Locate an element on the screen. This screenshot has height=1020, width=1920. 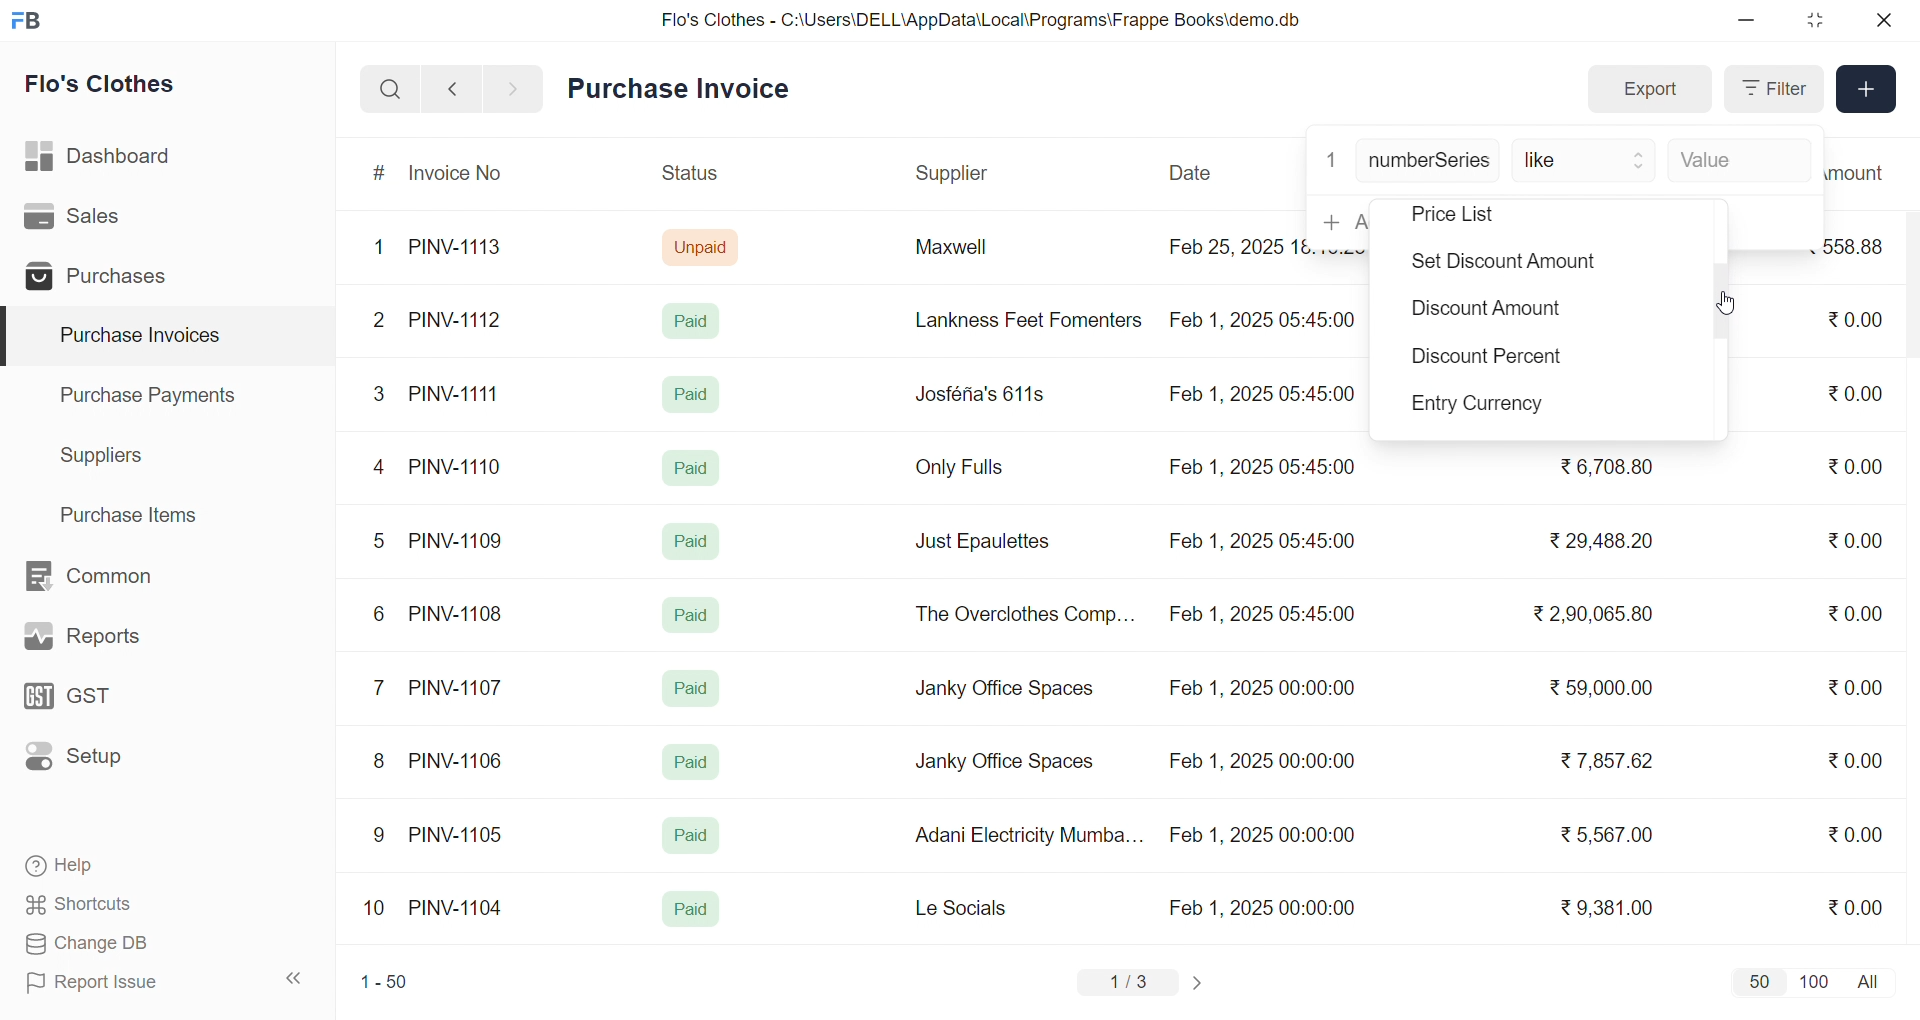
Paid is located at coordinates (695, 538).